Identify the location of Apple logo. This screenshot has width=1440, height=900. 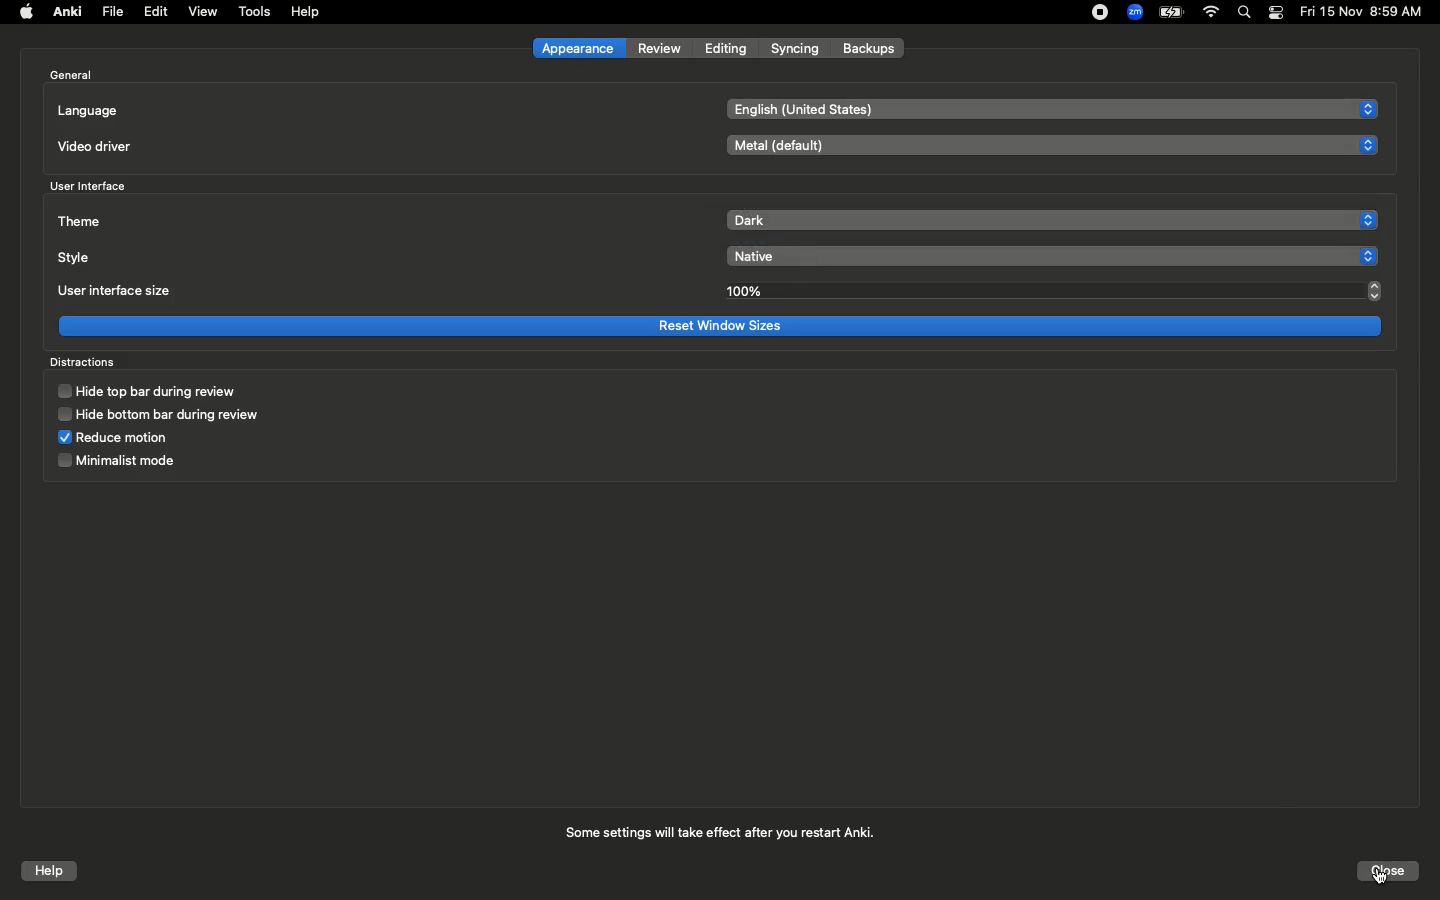
(28, 12).